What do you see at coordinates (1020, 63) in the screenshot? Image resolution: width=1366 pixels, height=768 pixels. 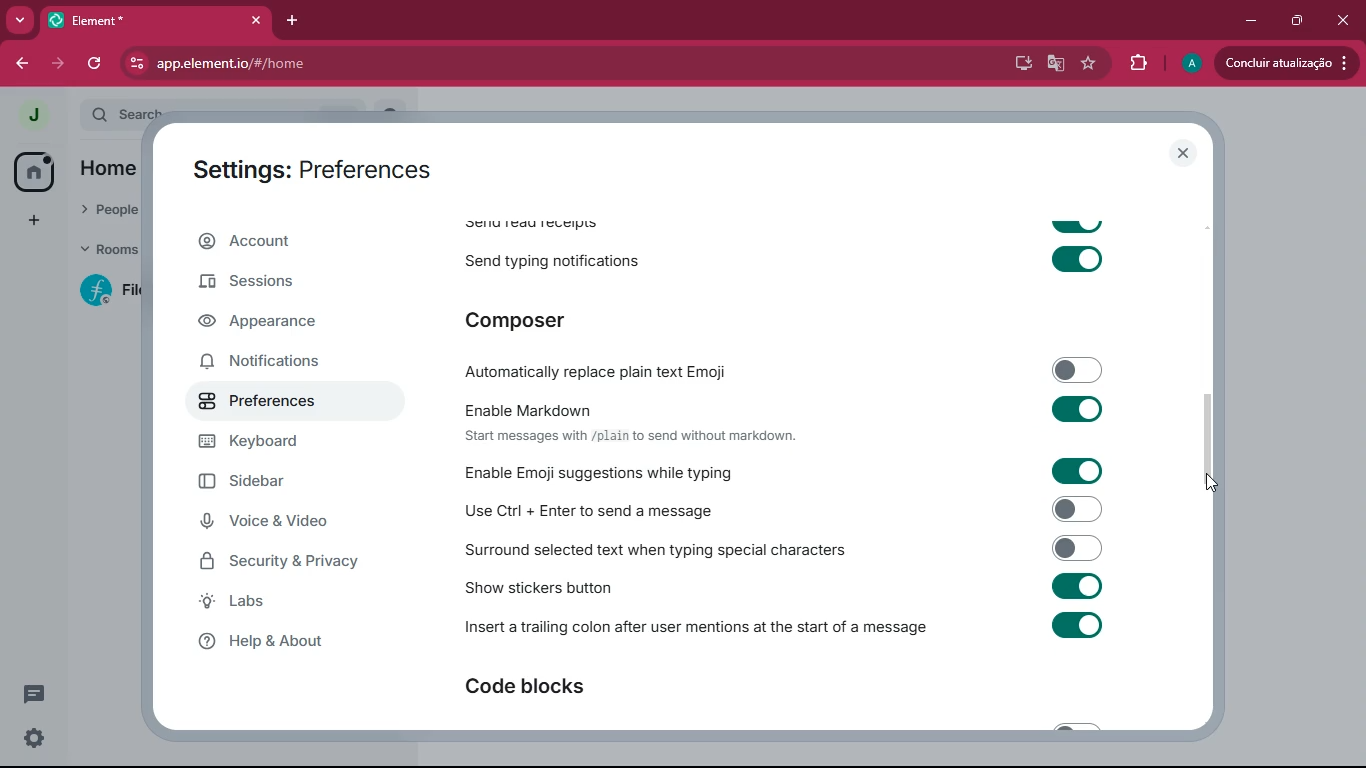 I see `desktop` at bounding box center [1020, 63].